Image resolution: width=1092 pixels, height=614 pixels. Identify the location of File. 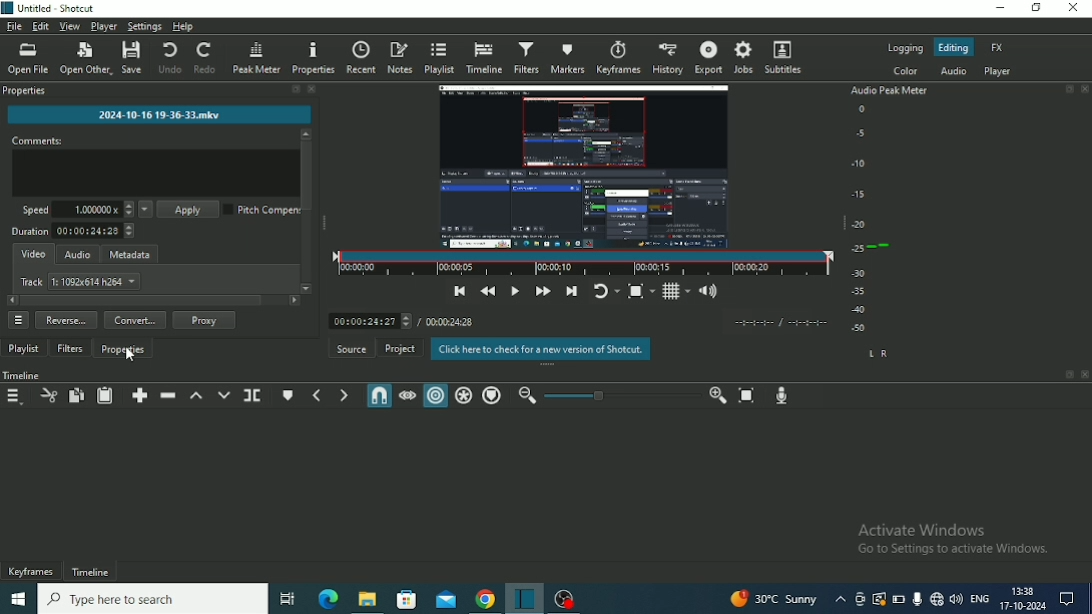
(13, 26).